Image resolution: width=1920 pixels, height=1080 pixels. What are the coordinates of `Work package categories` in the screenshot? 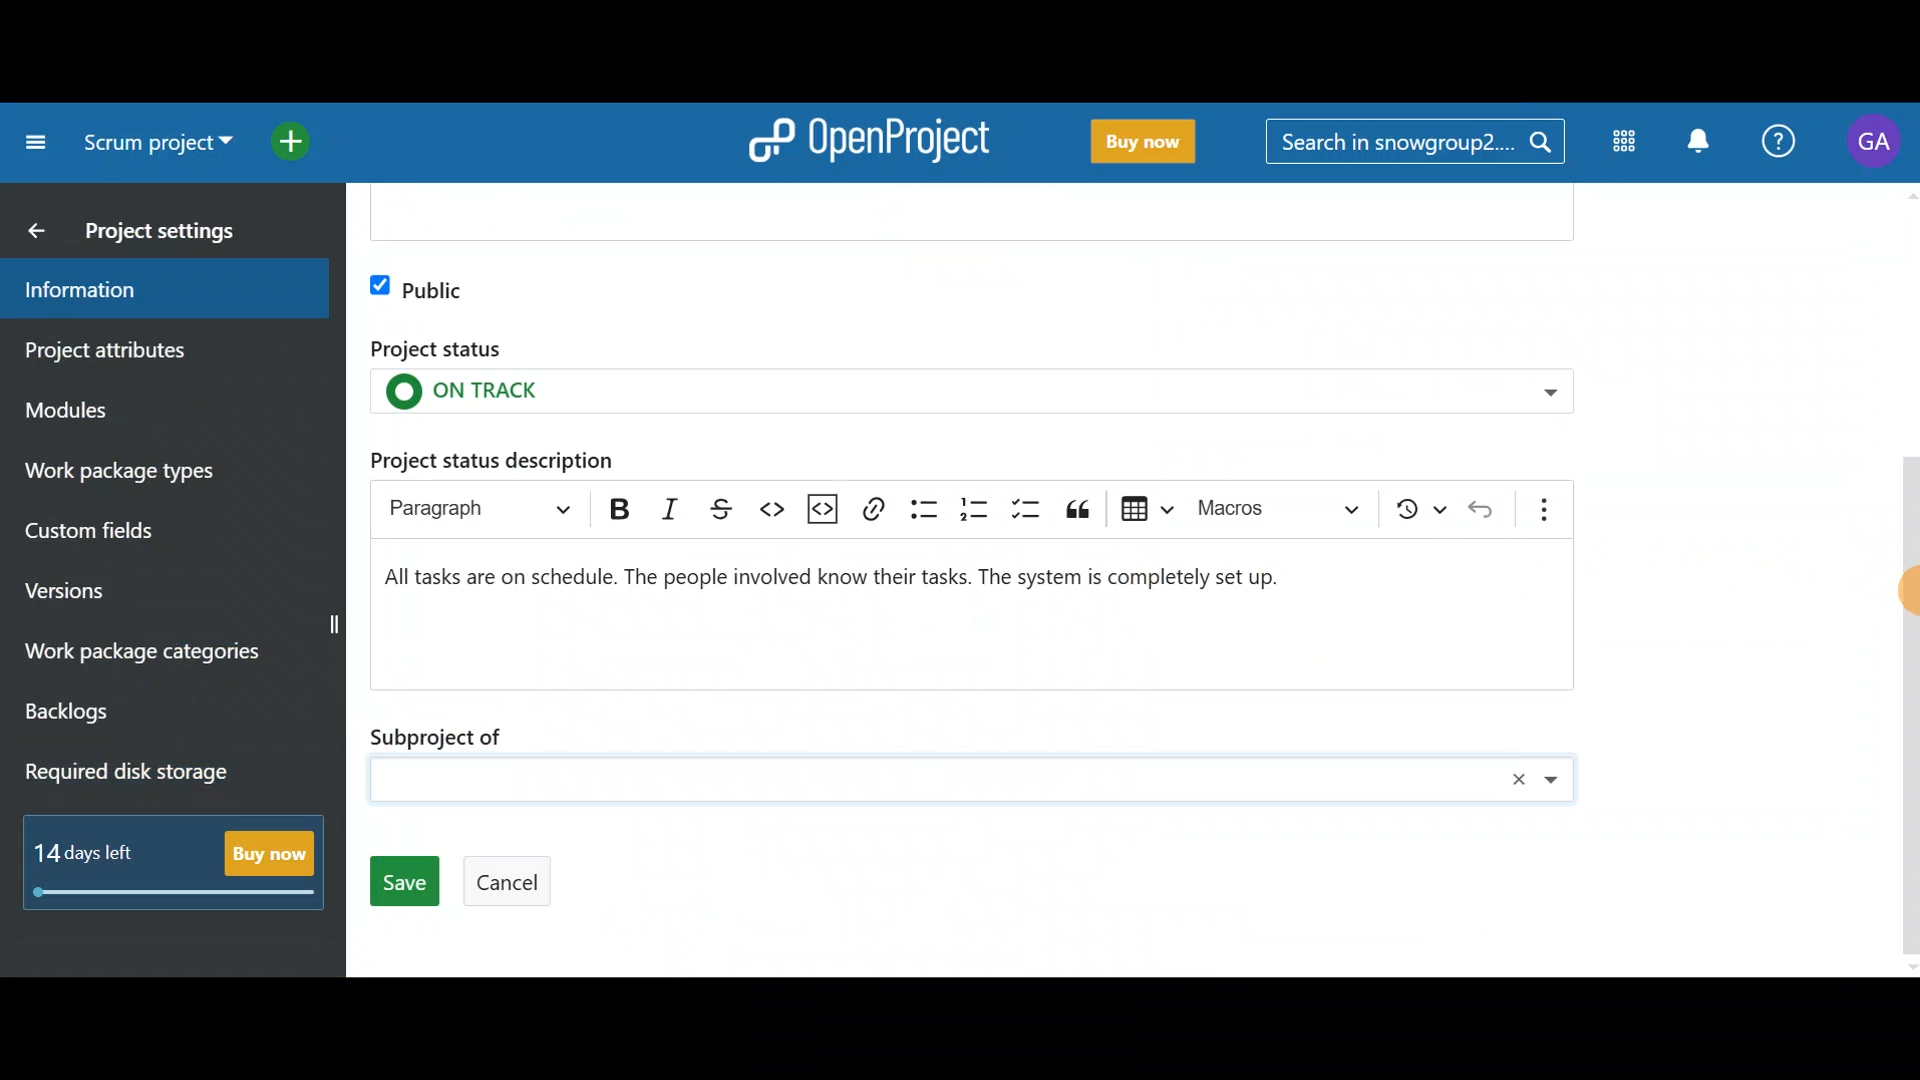 It's located at (172, 651).